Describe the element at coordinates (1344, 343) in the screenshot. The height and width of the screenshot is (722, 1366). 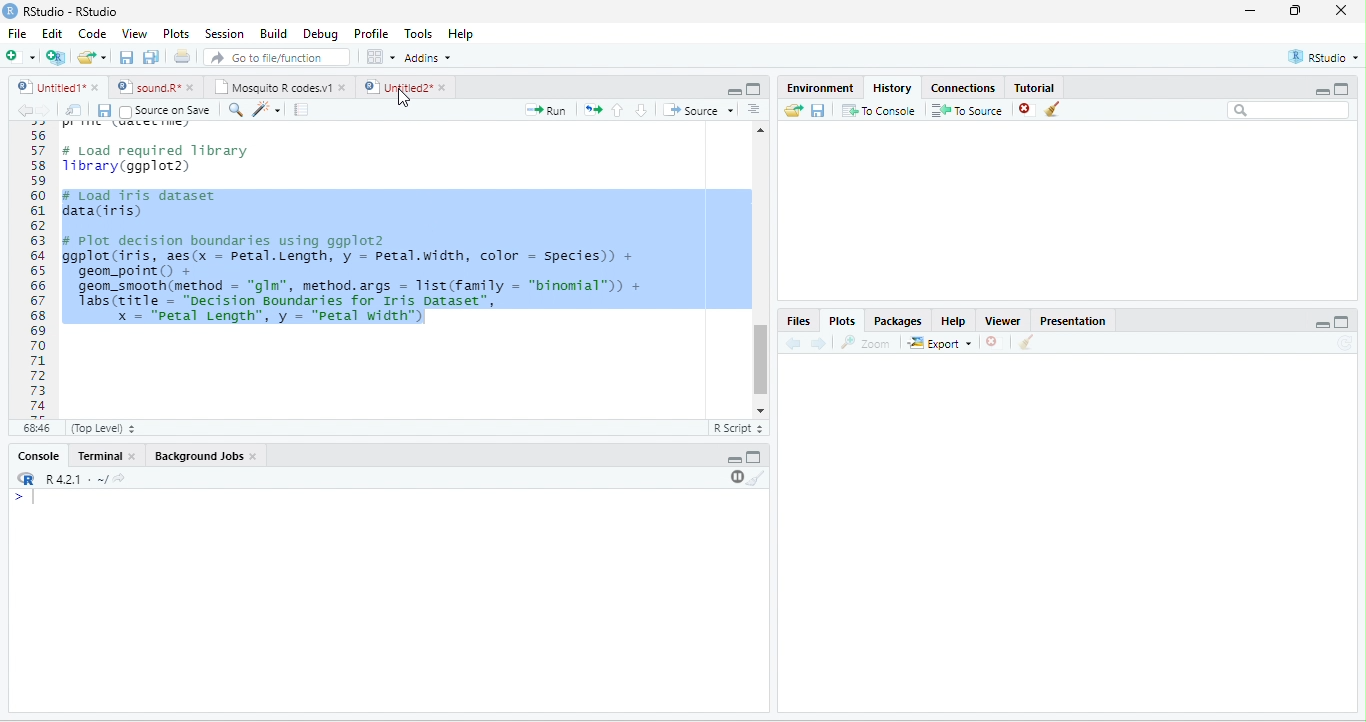
I see `refresh` at that location.